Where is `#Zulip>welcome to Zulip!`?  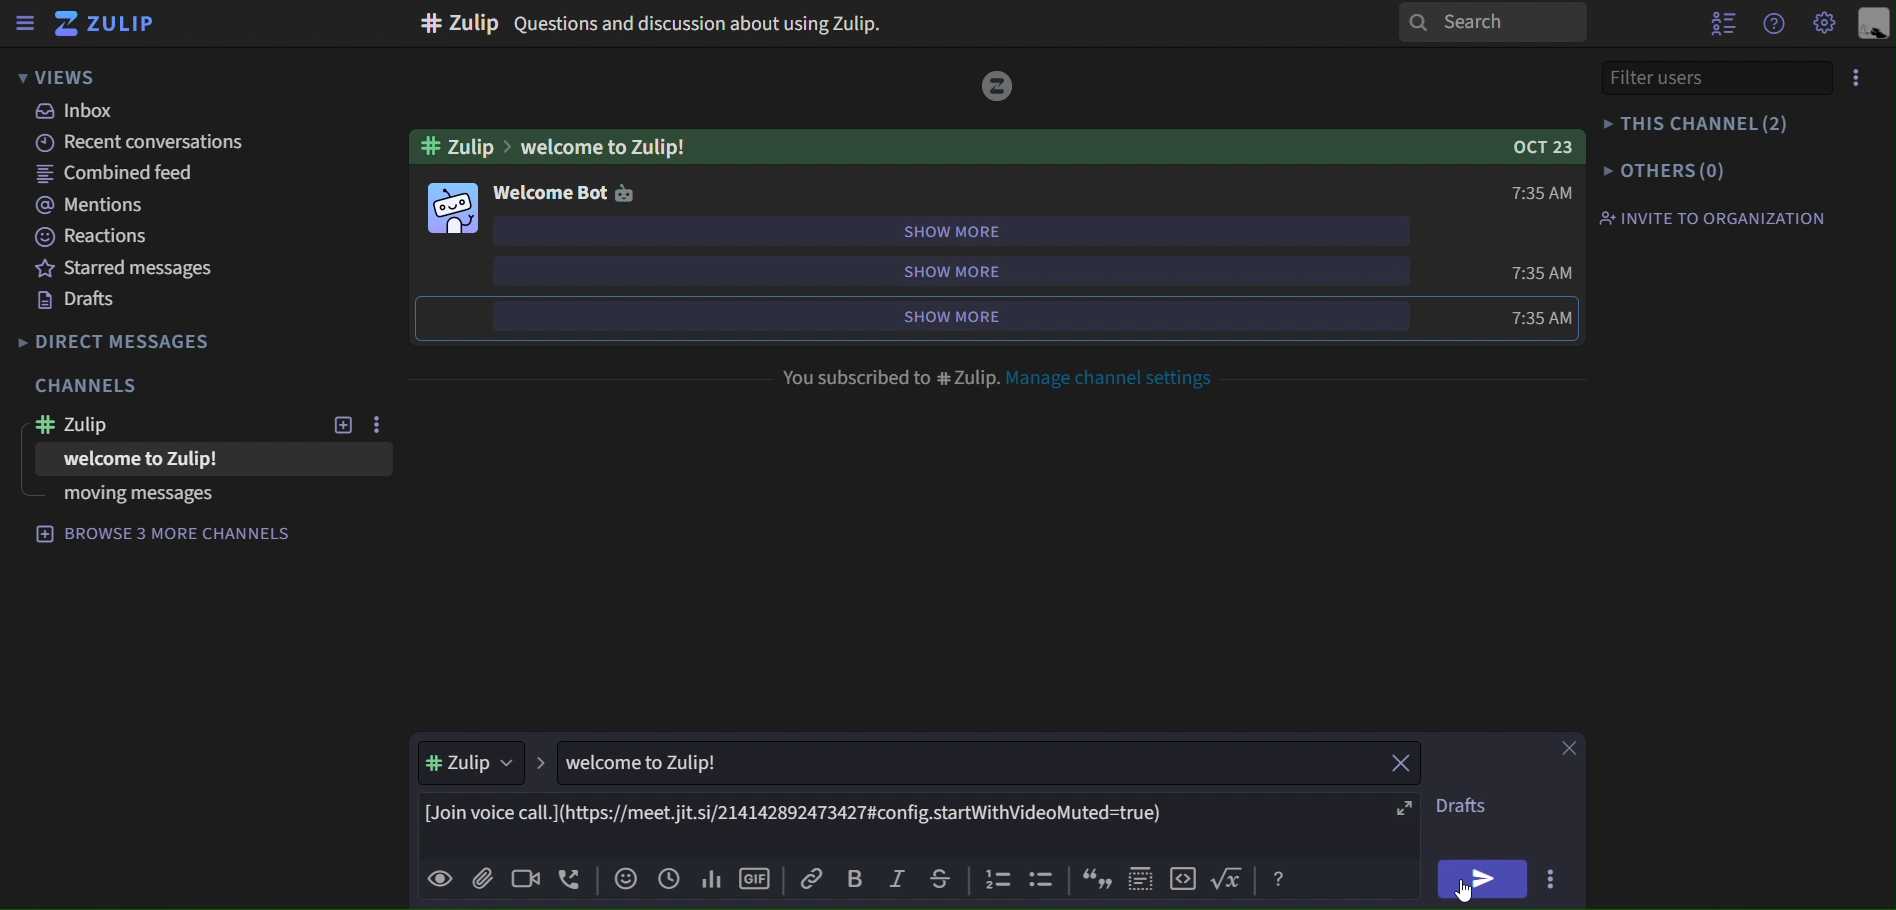 #Zulip>welcome to Zulip! is located at coordinates (561, 146).